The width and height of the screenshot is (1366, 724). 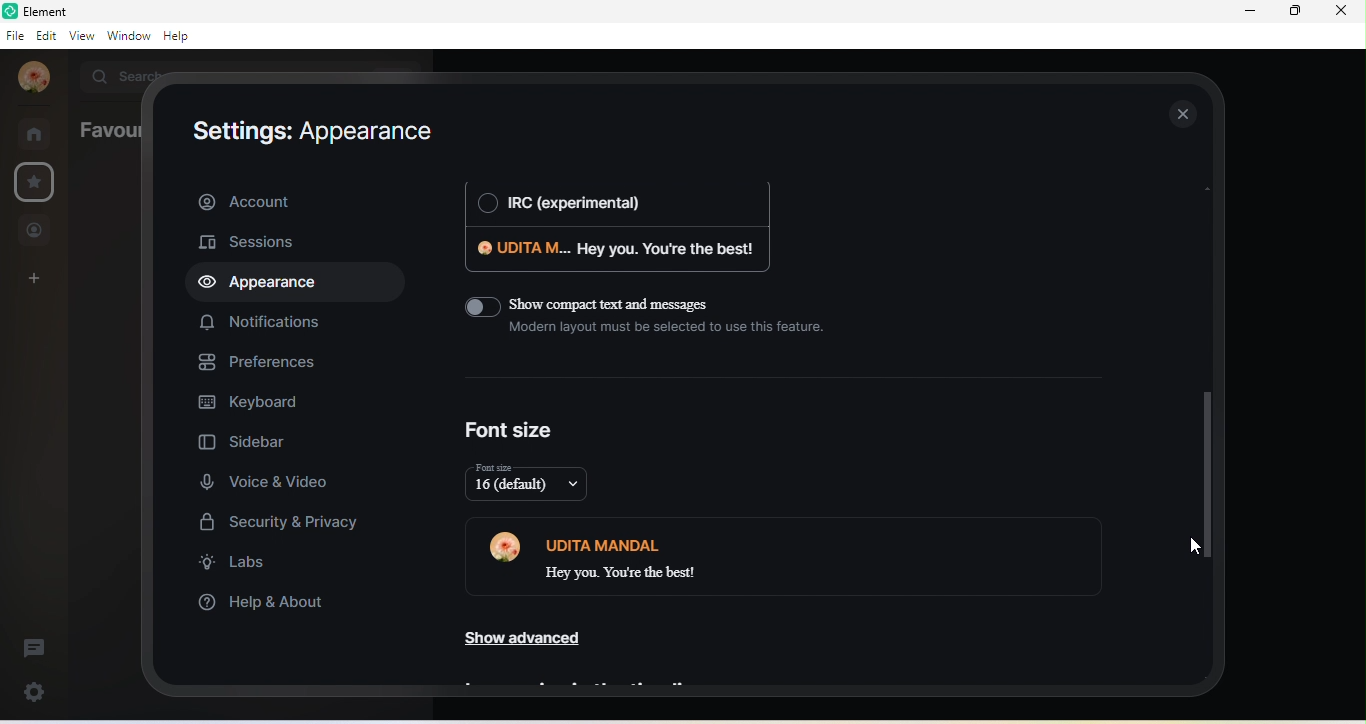 I want to click on rooms, so click(x=36, y=132).